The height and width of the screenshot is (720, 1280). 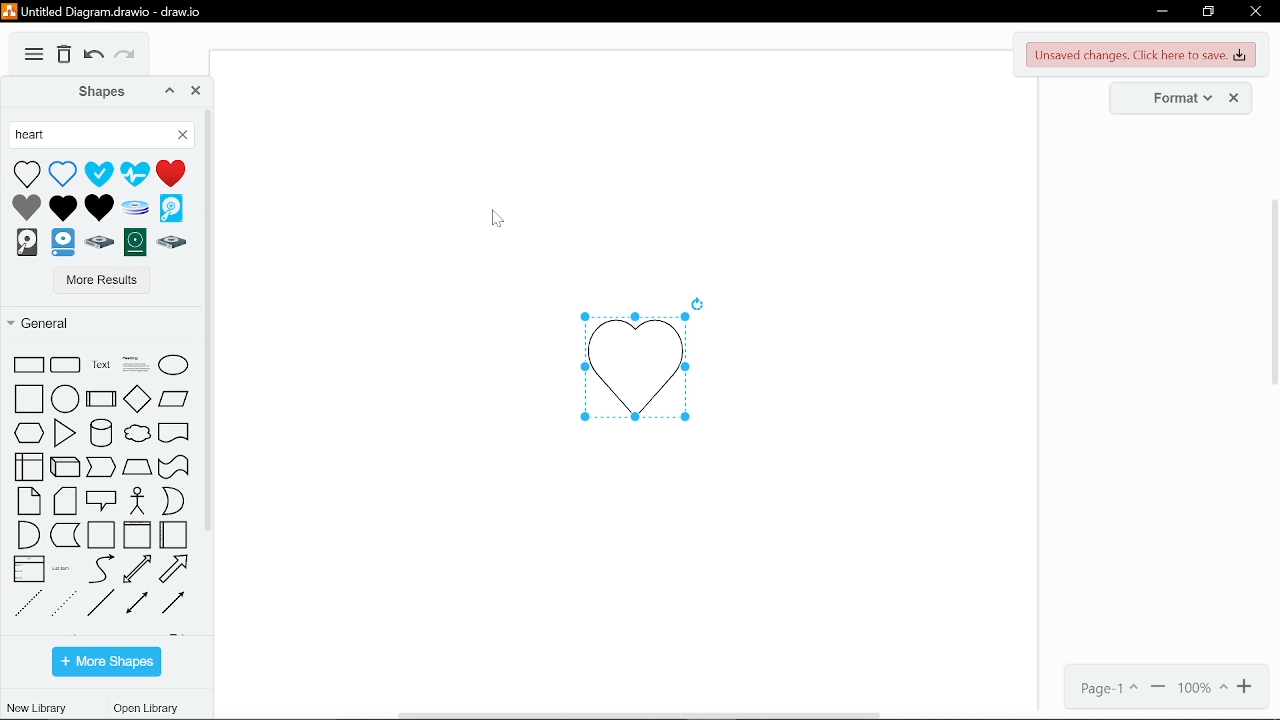 What do you see at coordinates (138, 399) in the screenshot?
I see `diamond` at bounding box center [138, 399].